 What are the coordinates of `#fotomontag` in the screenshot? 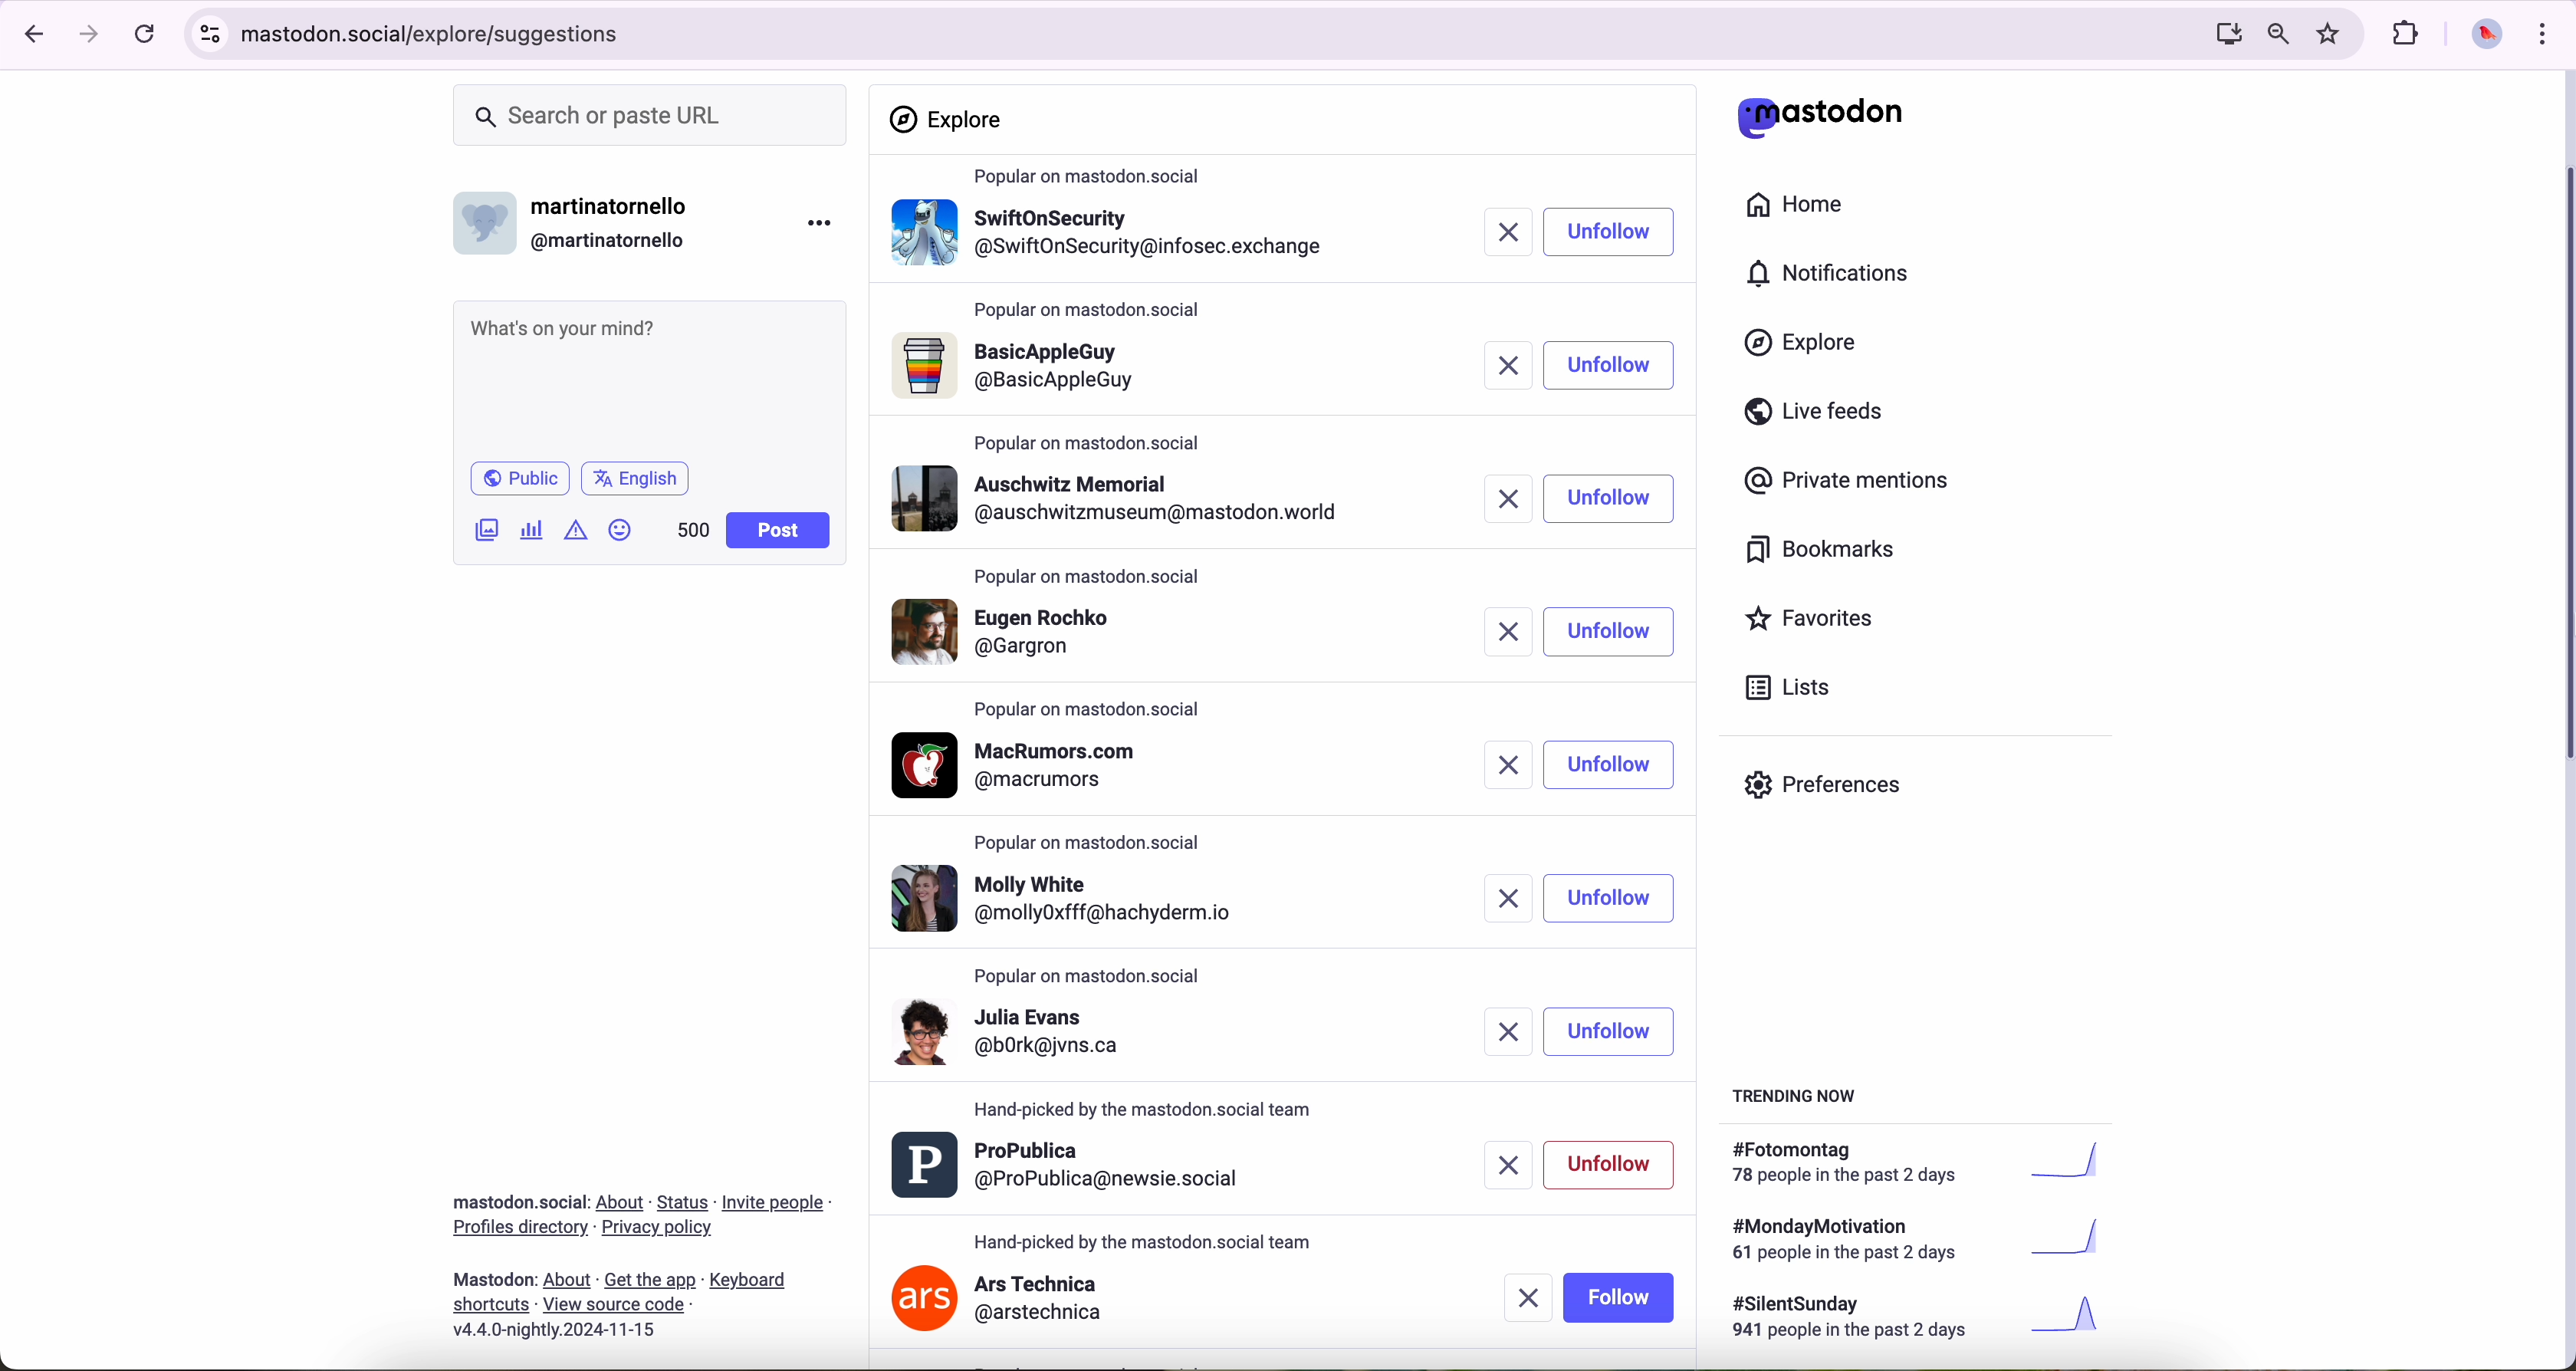 It's located at (1930, 1163).